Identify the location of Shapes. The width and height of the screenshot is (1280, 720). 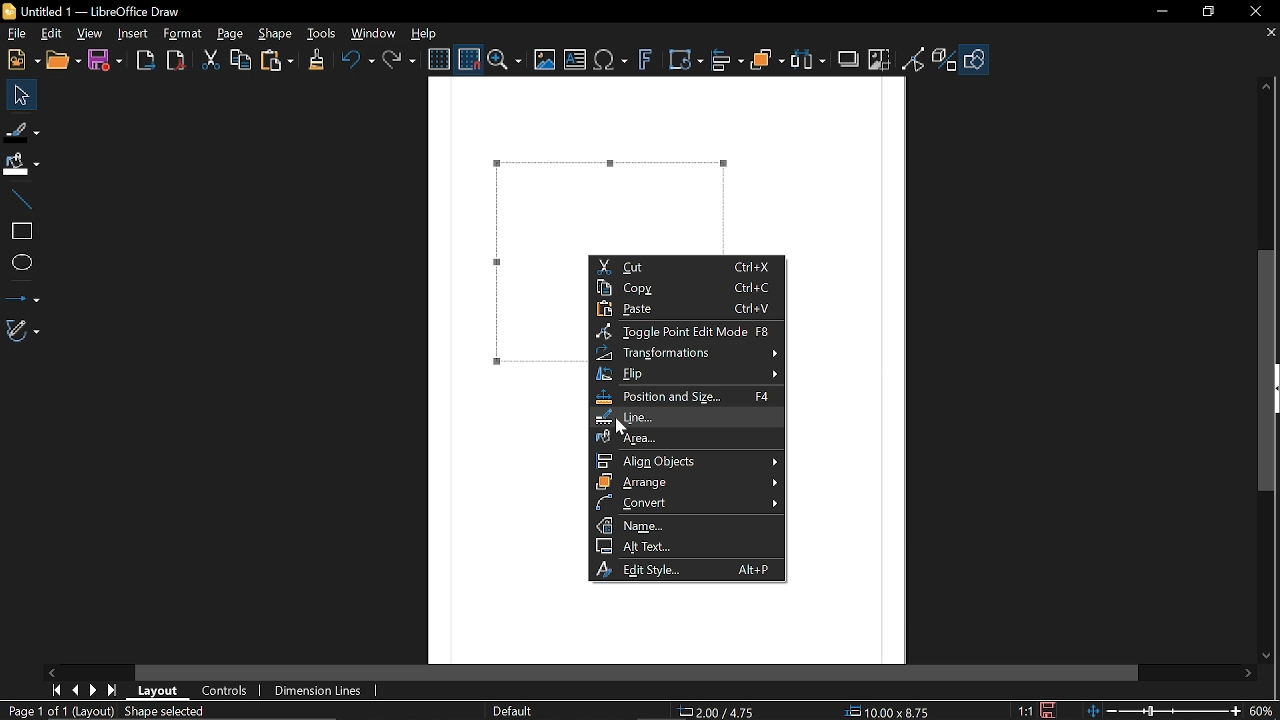
(974, 61).